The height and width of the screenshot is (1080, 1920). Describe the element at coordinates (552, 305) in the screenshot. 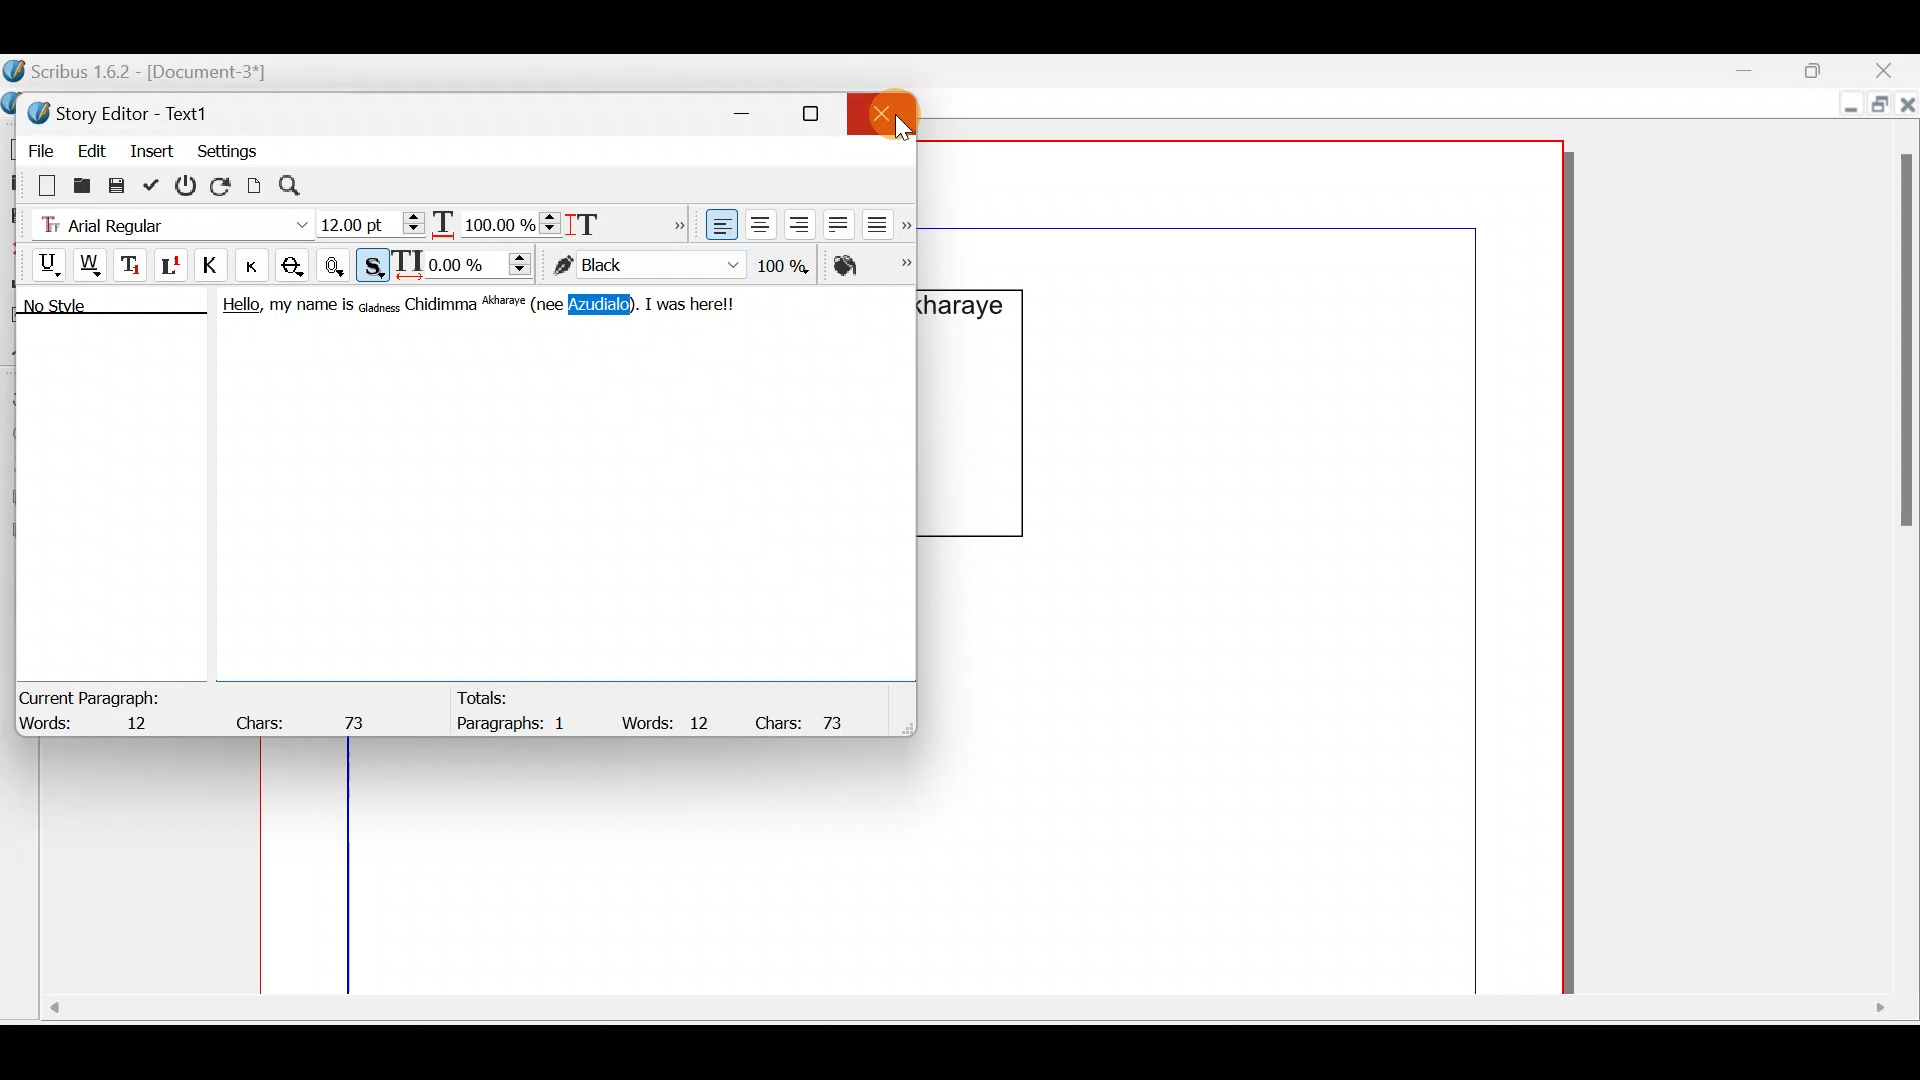

I see `(nee` at that location.